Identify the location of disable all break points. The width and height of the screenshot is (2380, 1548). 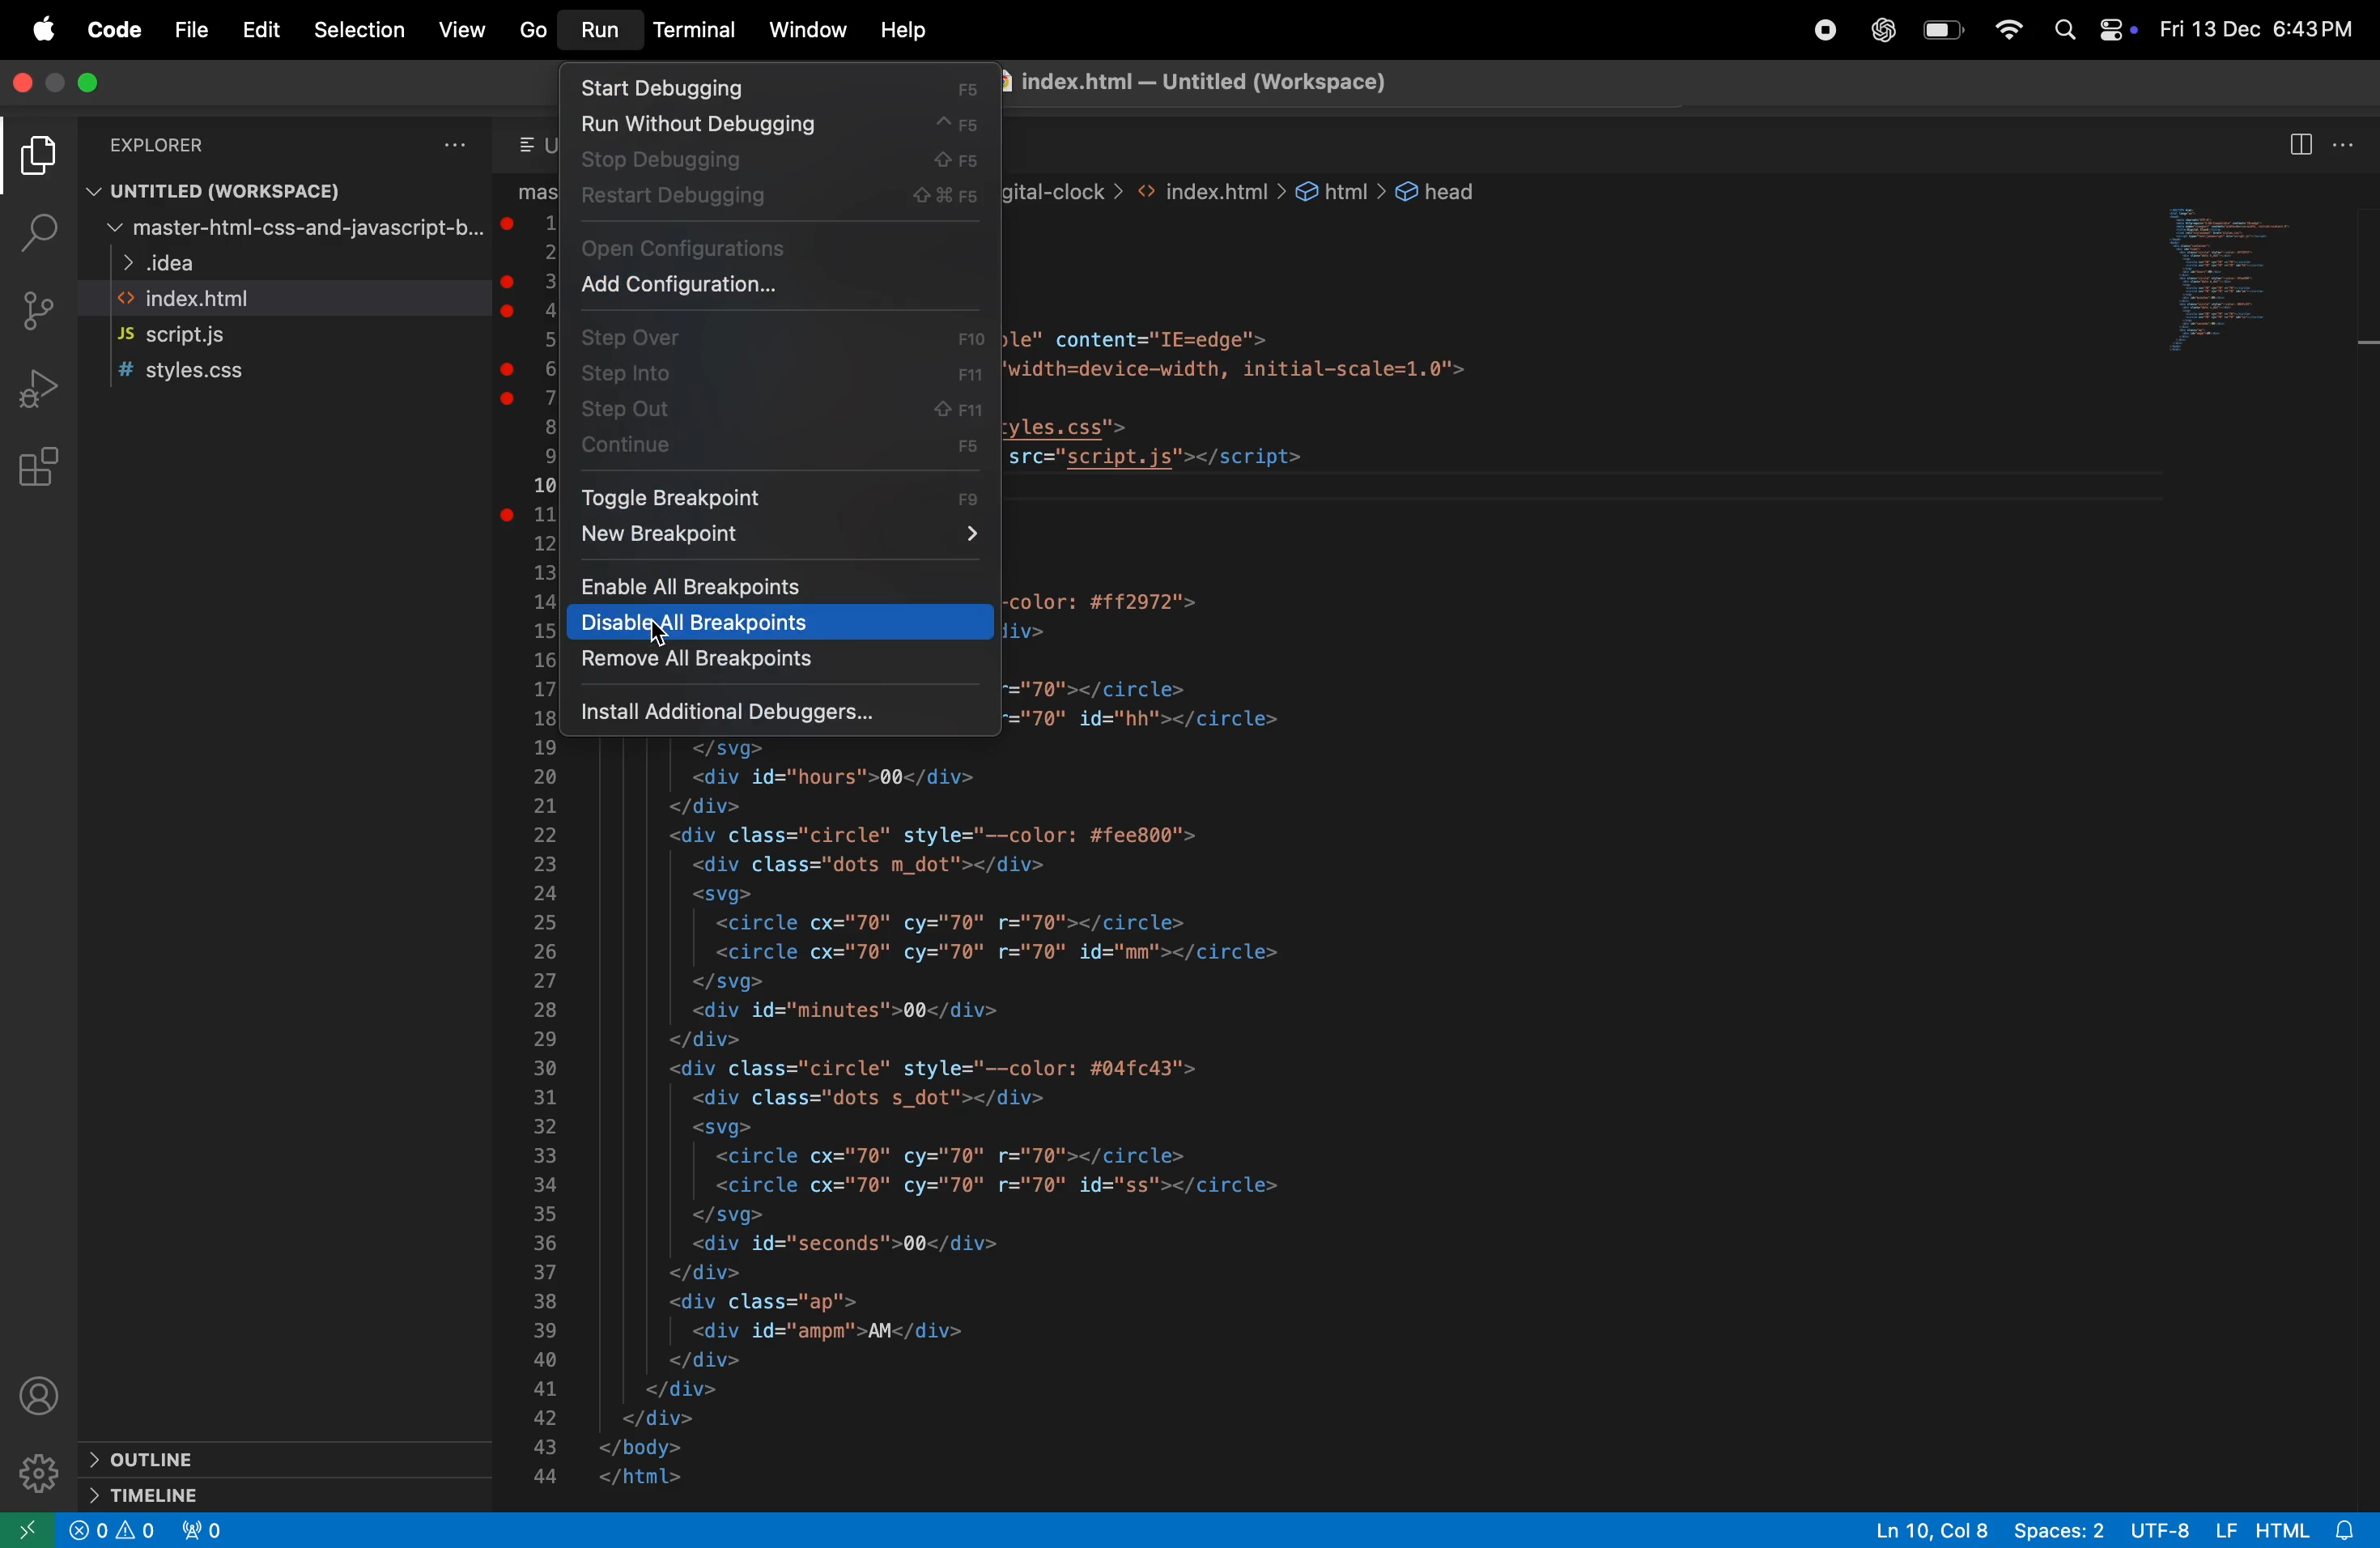
(786, 623).